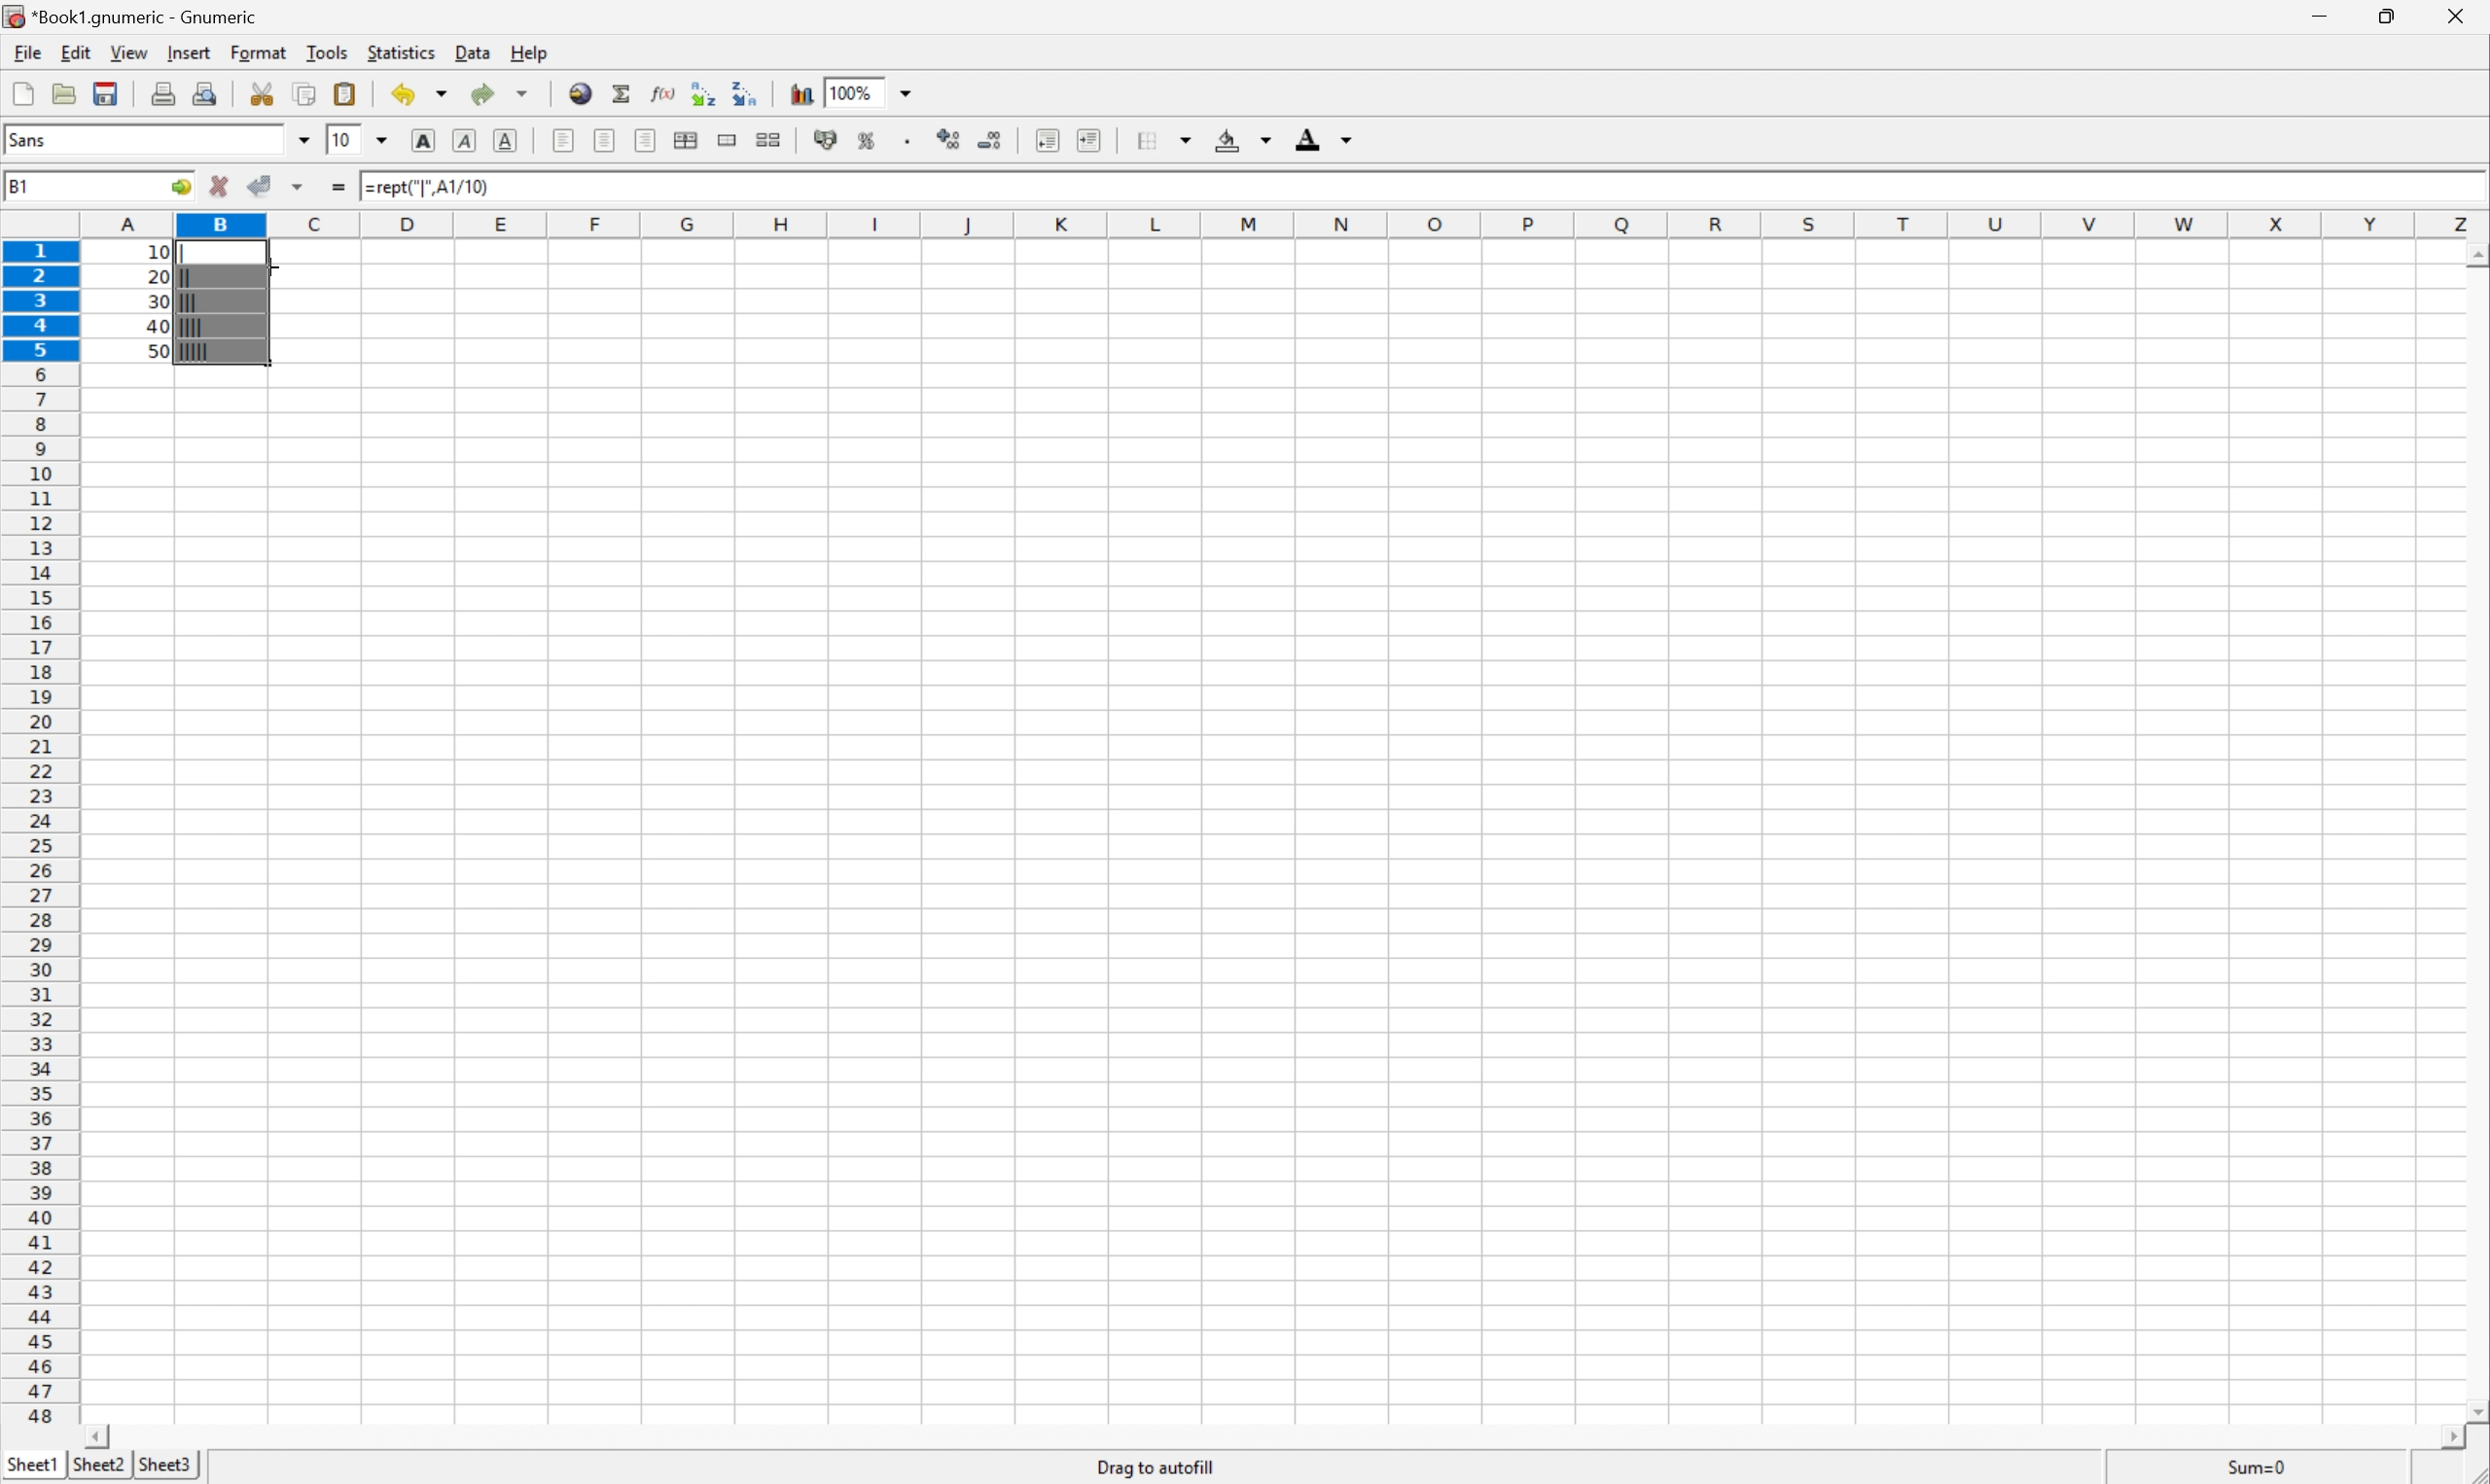 The image size is (2490, 1484). What do you see at coordinates (325, 51) in the screenshot?
I see `Tools` at bounding box center [325, 51].